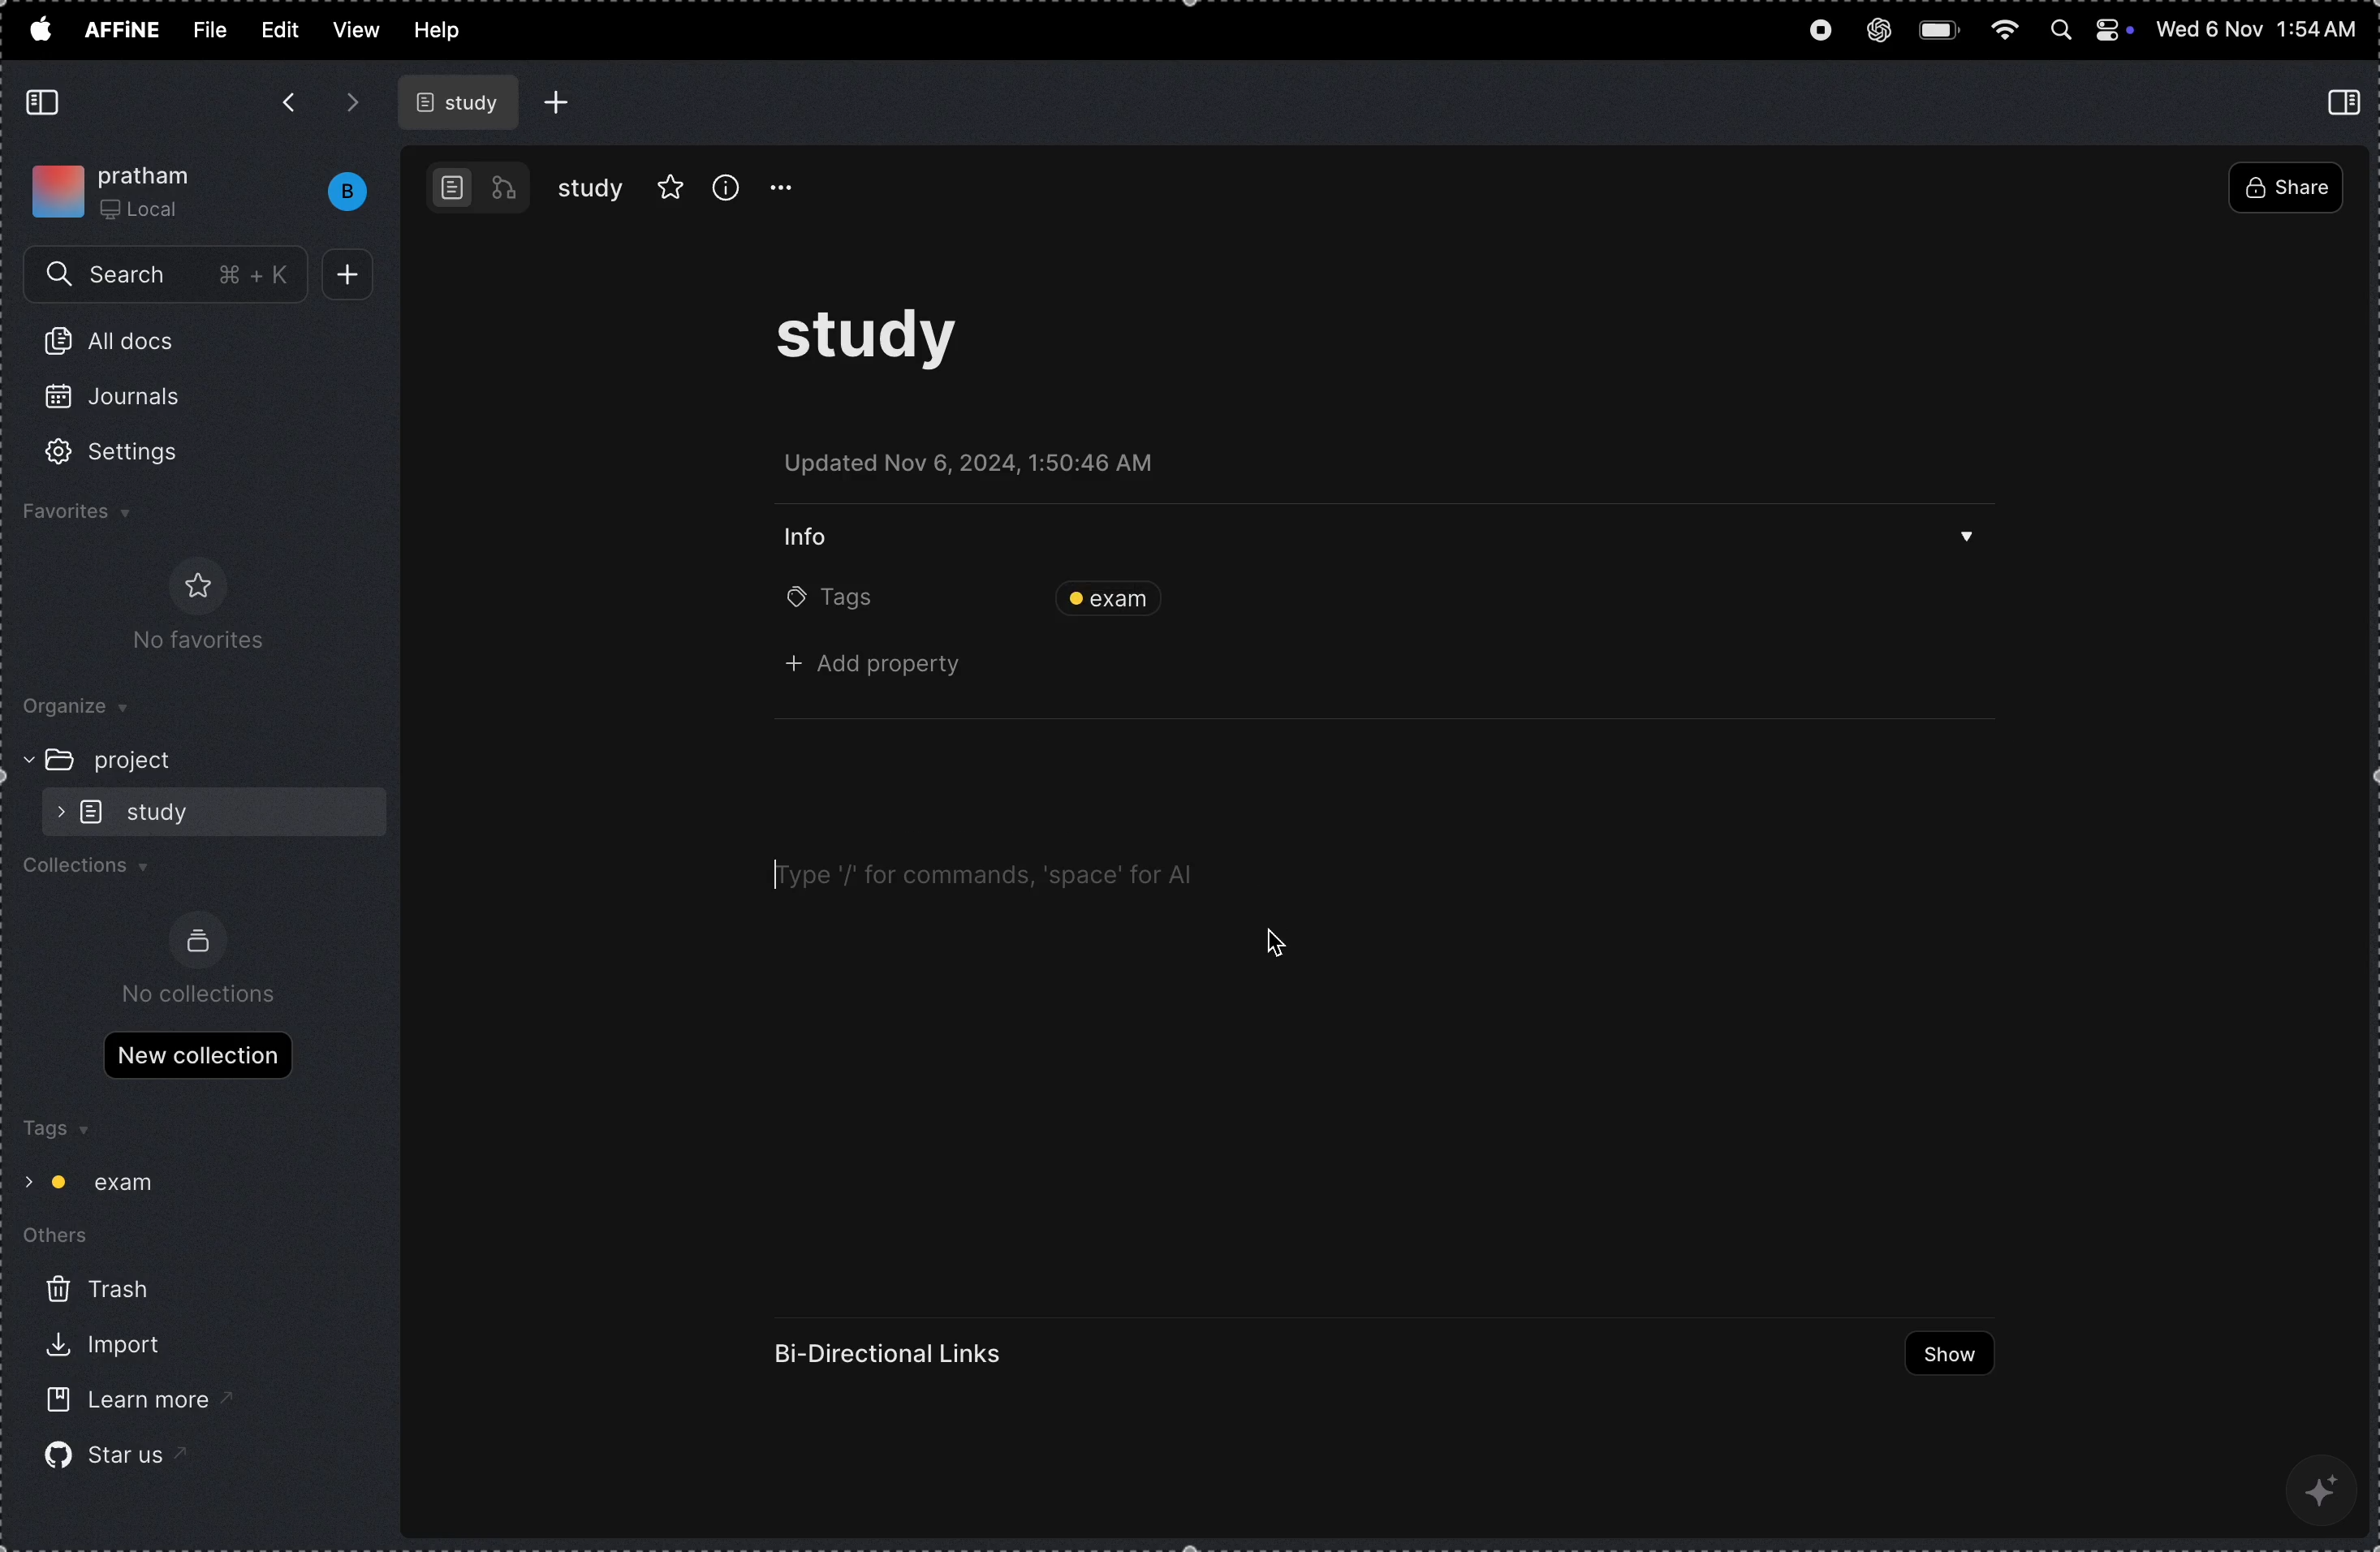 The height and width of the screenshot is (1552, 2380). Describe the element at coordinates (1942, 27) in the screenshot. I see `battery` at that location.